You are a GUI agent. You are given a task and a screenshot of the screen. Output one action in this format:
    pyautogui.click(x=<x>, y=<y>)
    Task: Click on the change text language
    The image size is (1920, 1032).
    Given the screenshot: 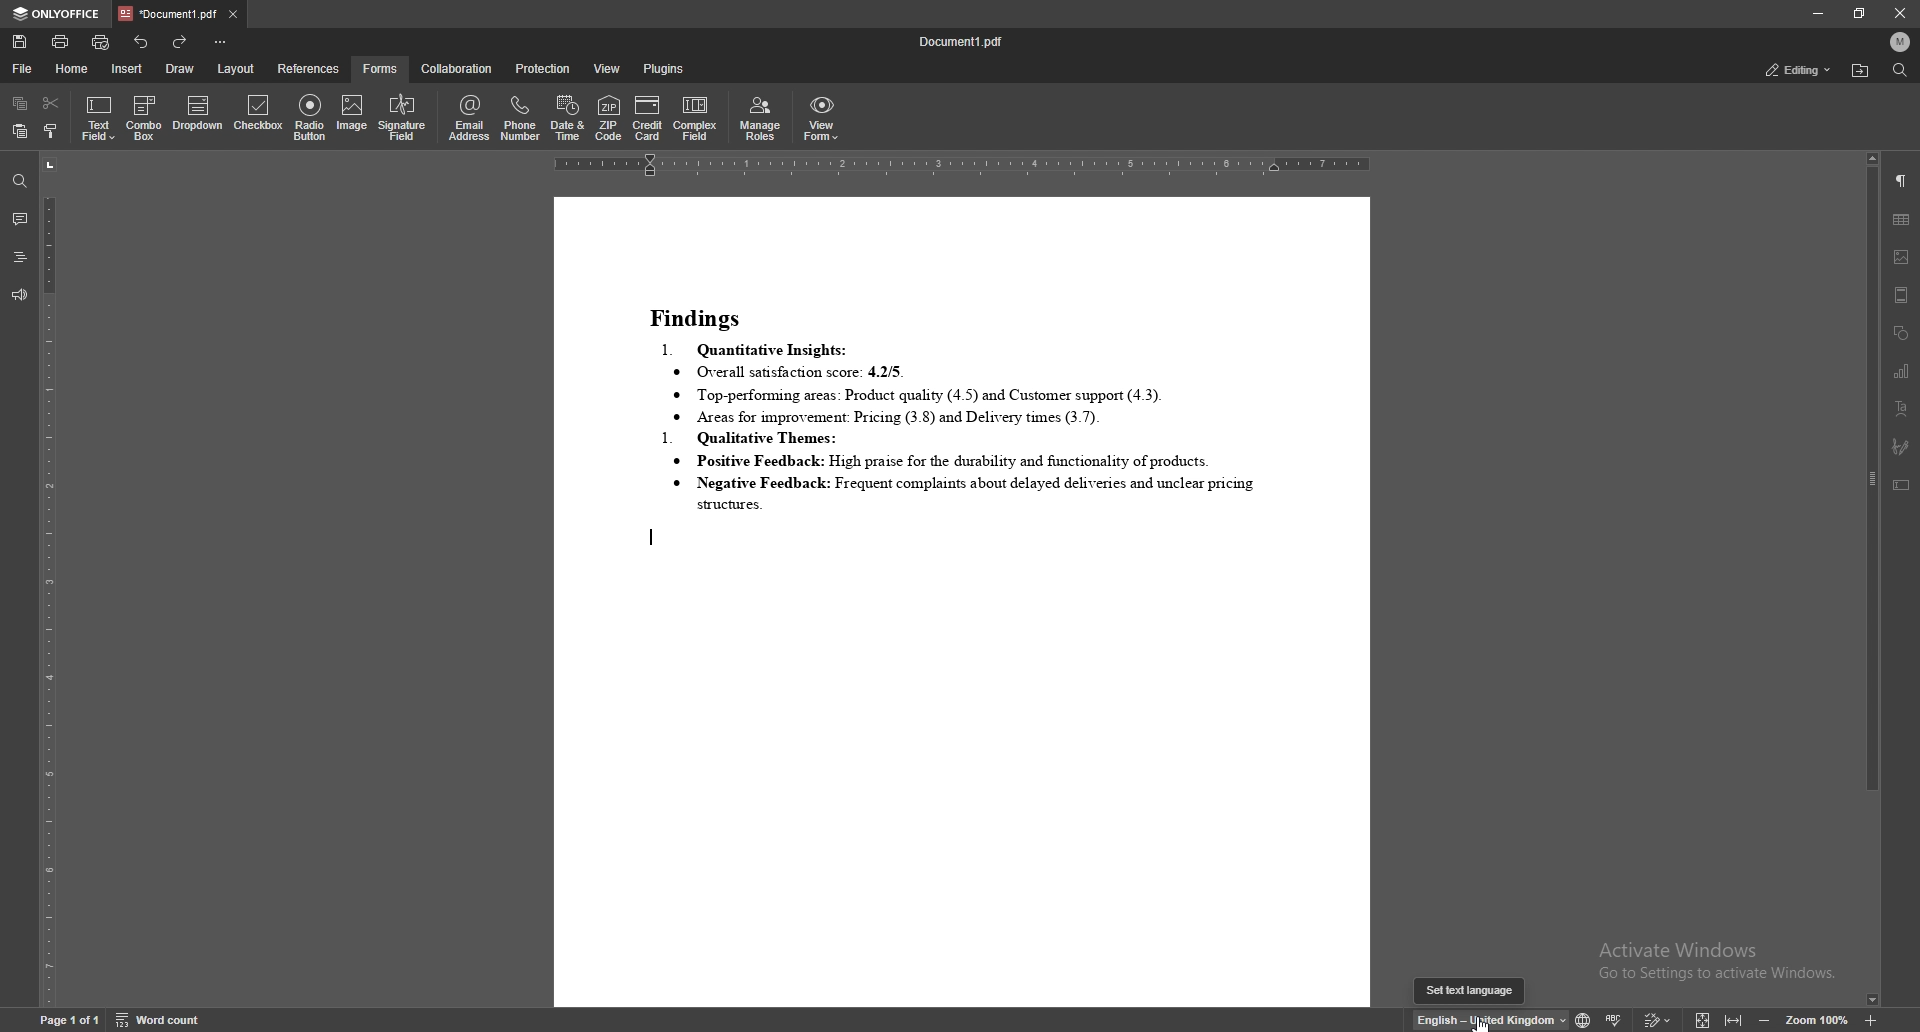 What is the action you would take?
    pyautogui.click(x=1580, y=1017)
    